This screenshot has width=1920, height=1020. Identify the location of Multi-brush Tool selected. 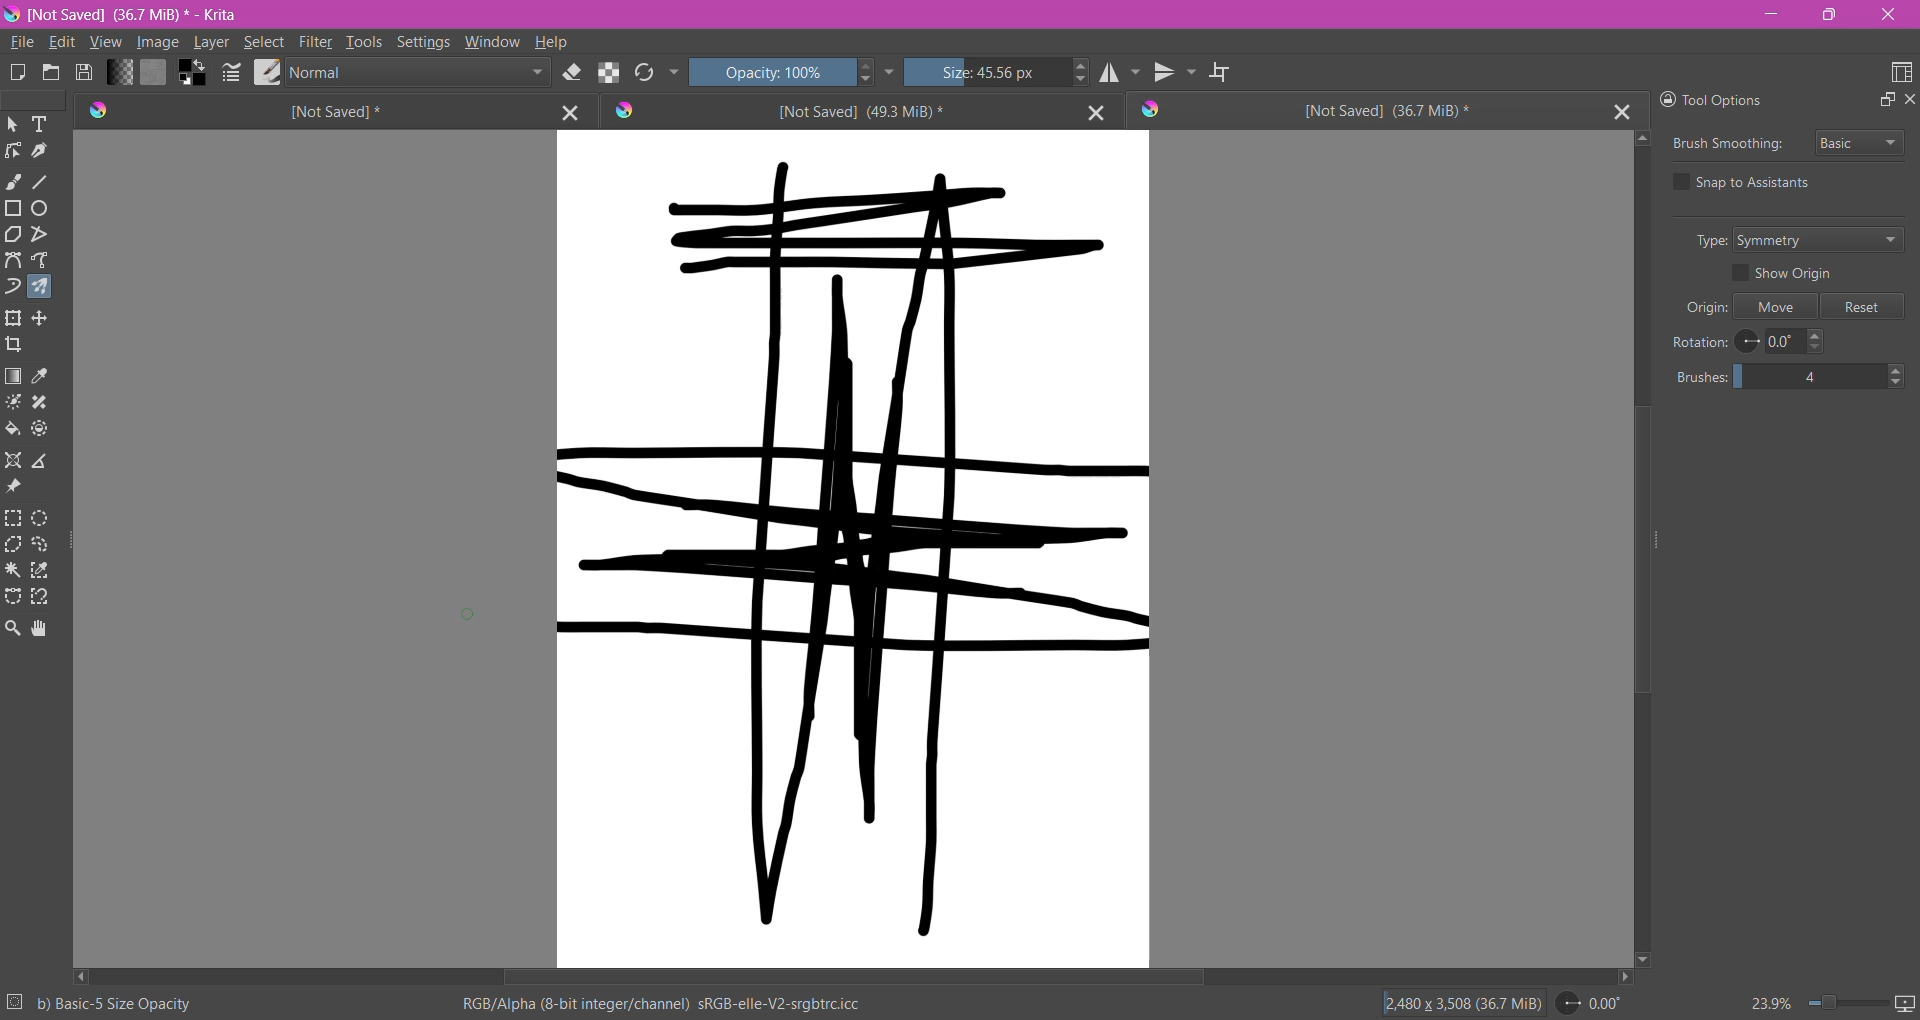
(37, 288).